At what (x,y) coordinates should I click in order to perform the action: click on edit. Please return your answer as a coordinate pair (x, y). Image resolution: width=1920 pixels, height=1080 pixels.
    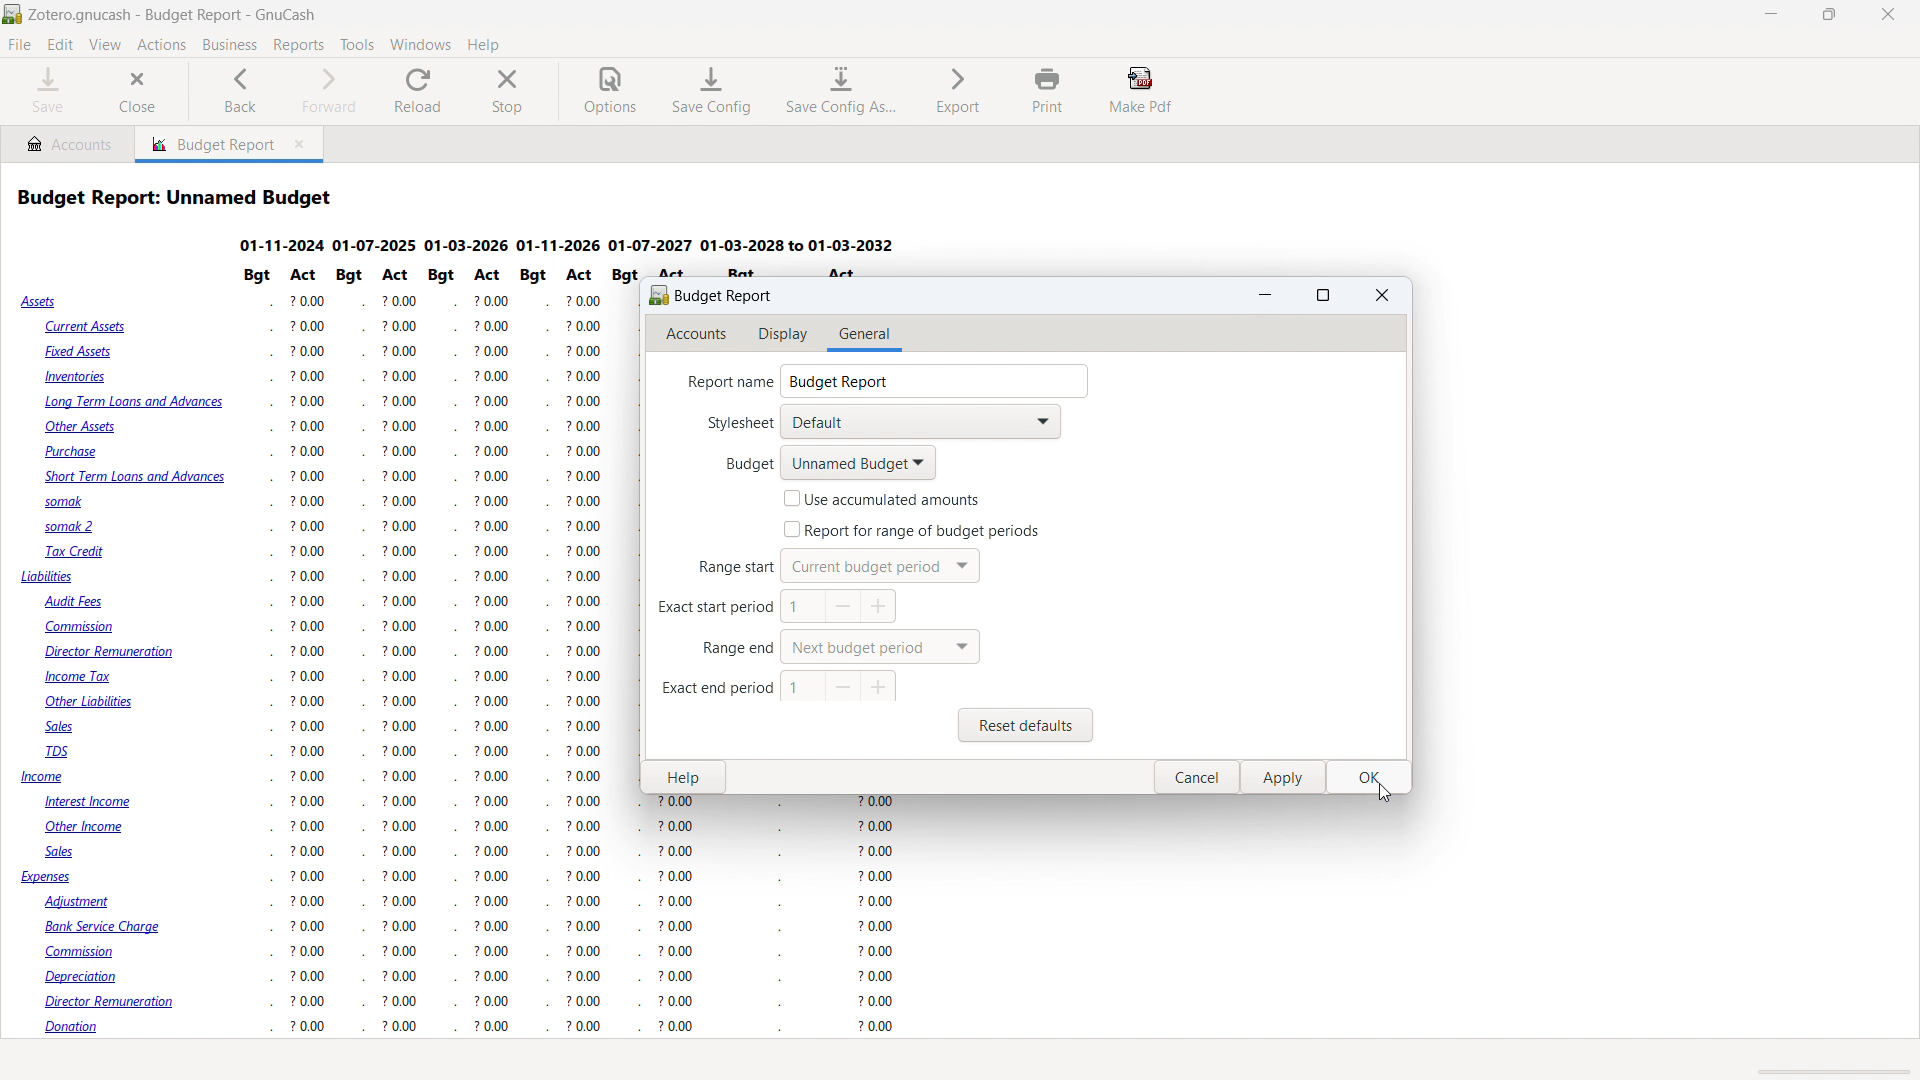
    Looking at the image, I should click on (61, 45).